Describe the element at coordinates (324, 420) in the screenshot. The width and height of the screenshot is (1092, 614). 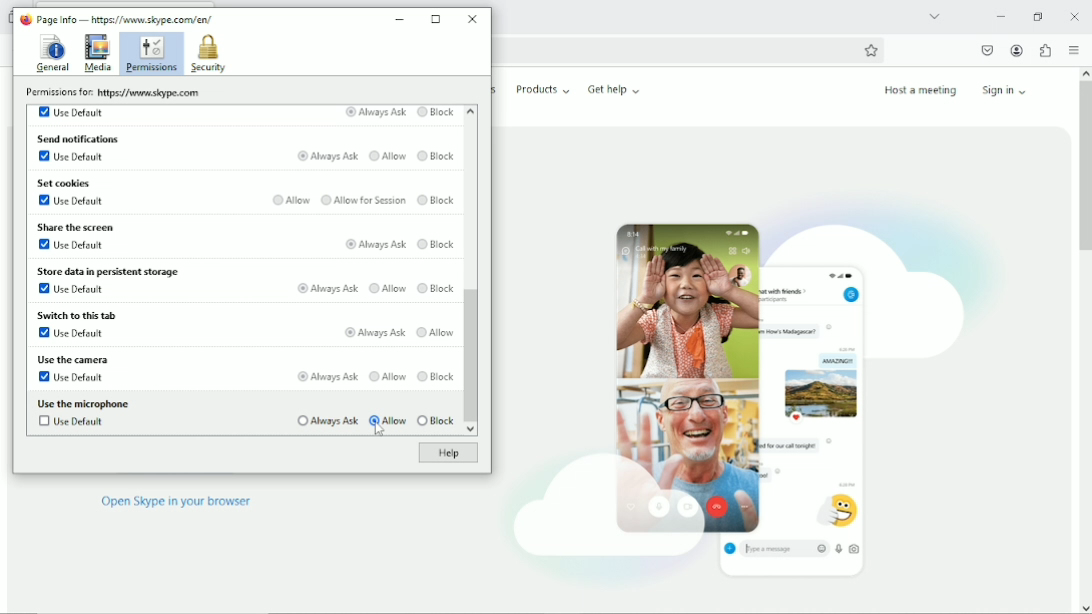
I see `Always ask` at that location.